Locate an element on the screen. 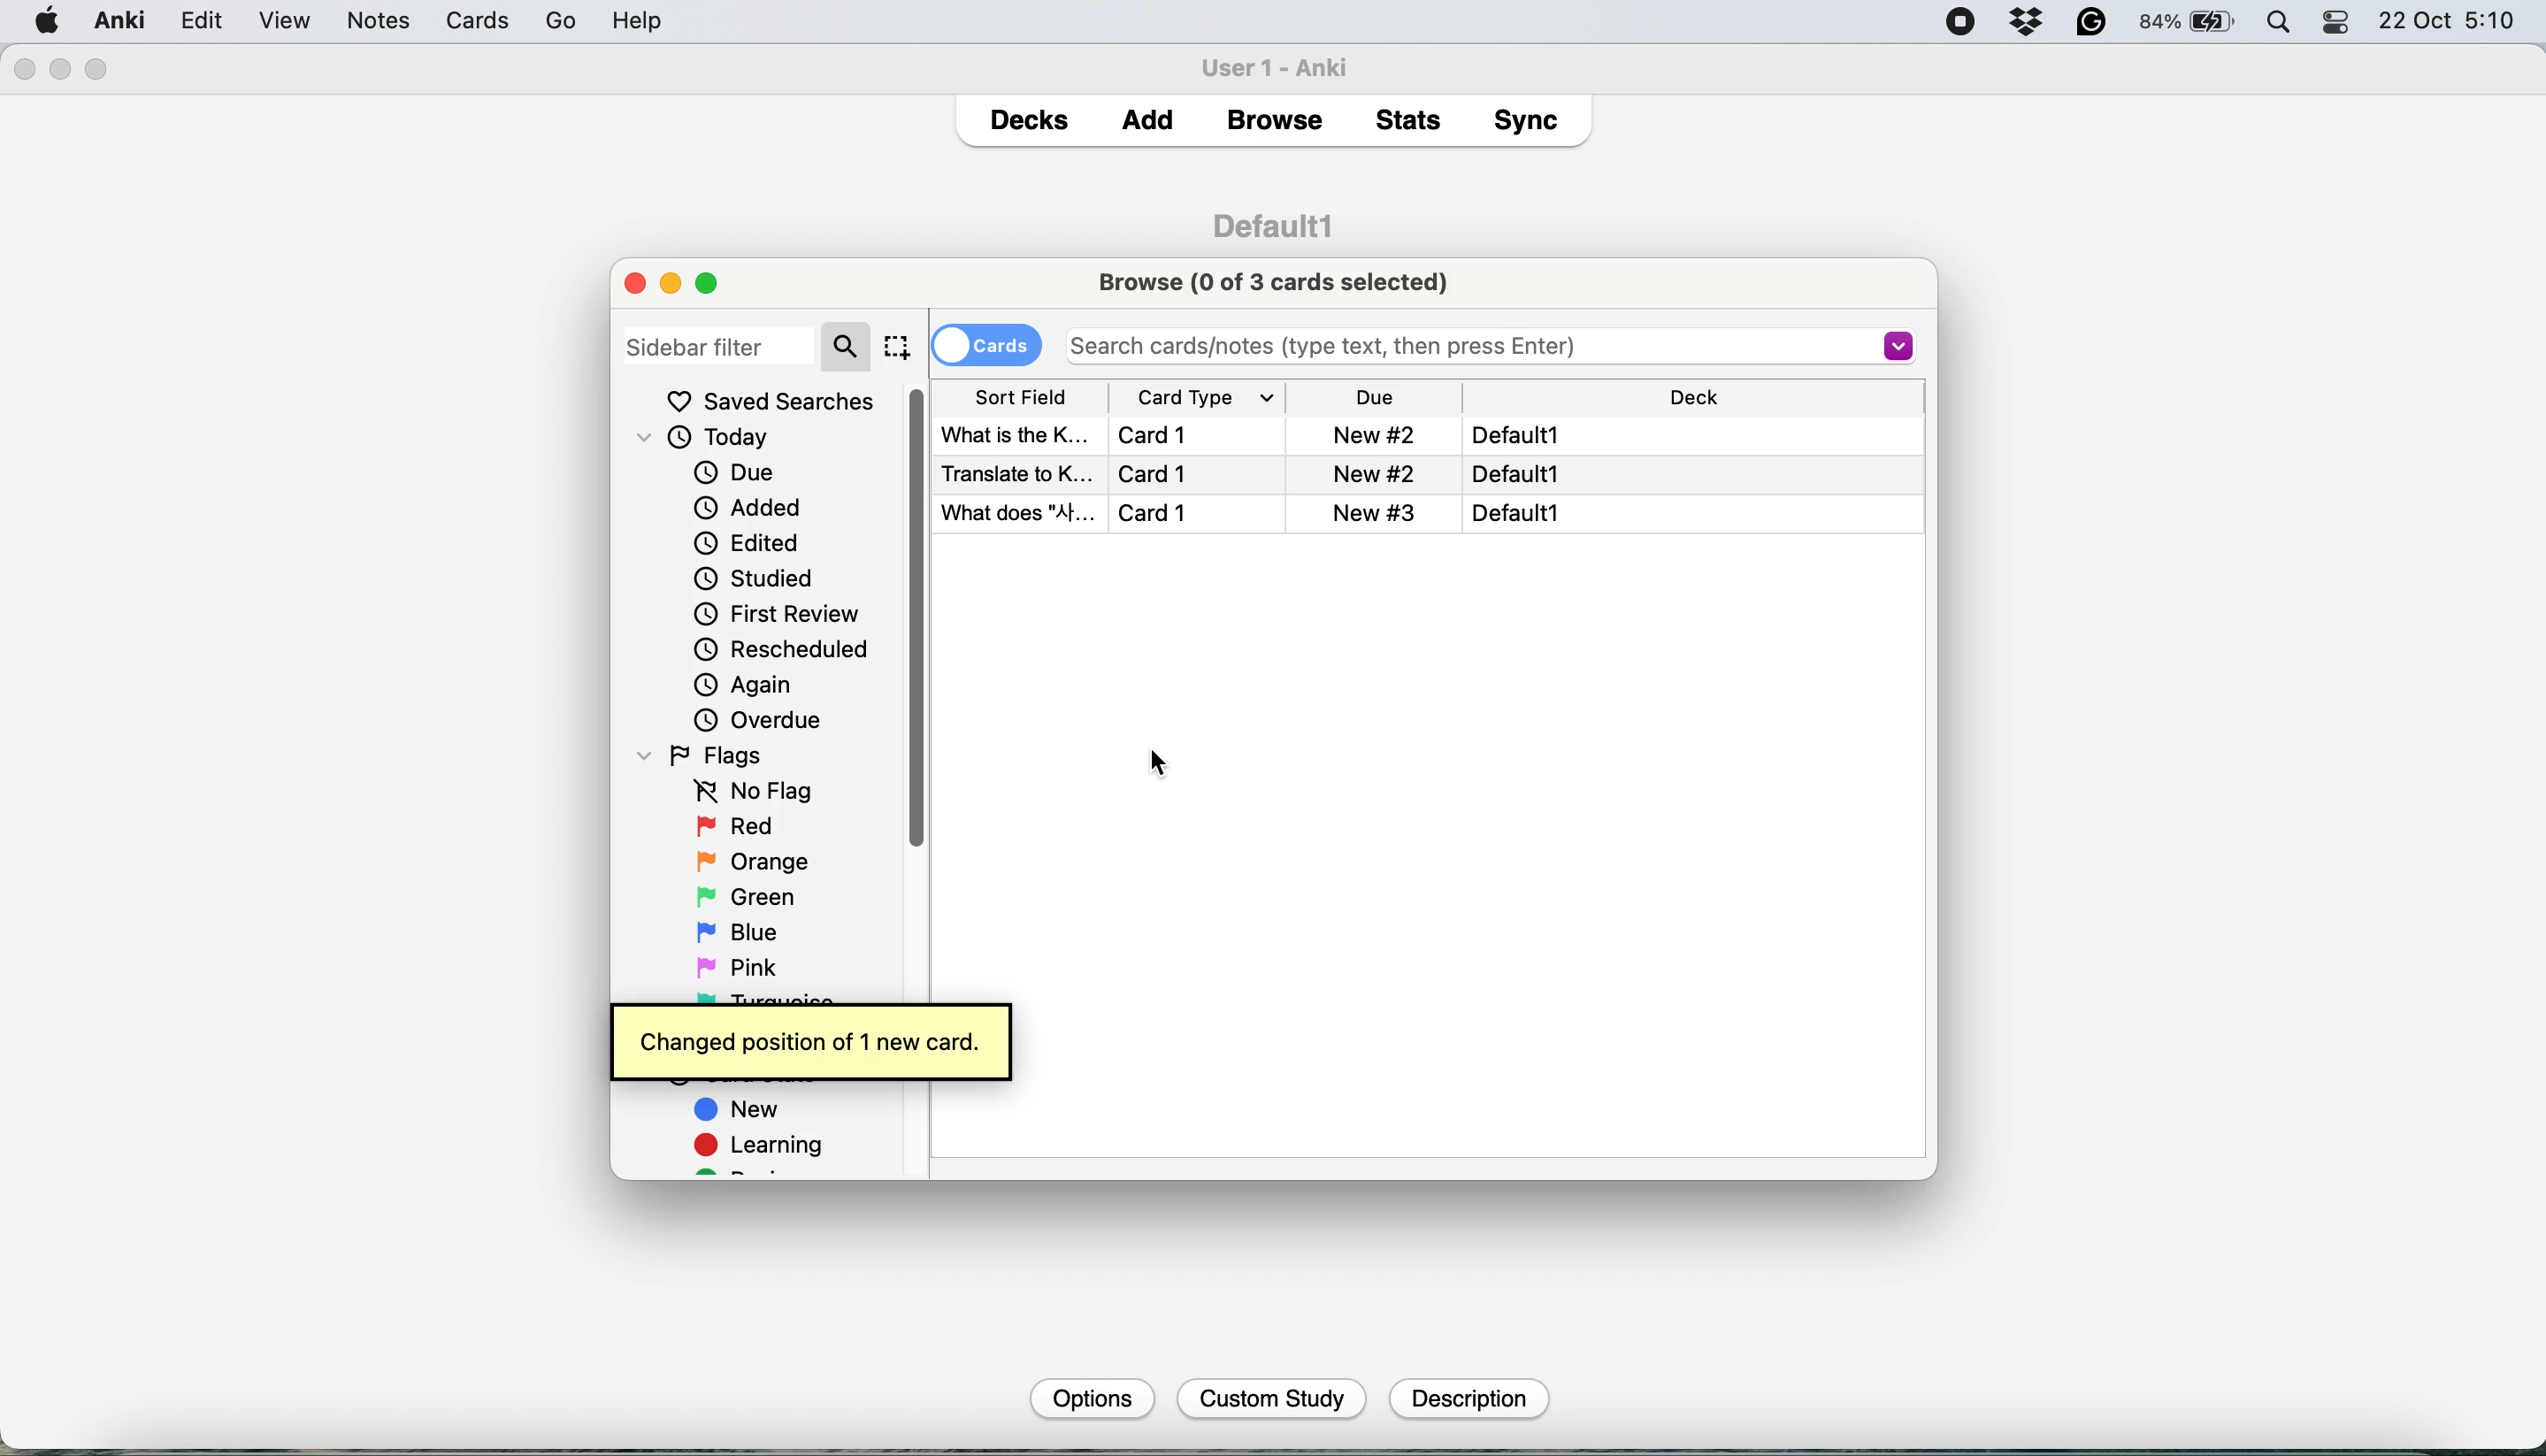 The height and width of the screenshot is (1456, 2546). cards is located at coordinates (986, 343).